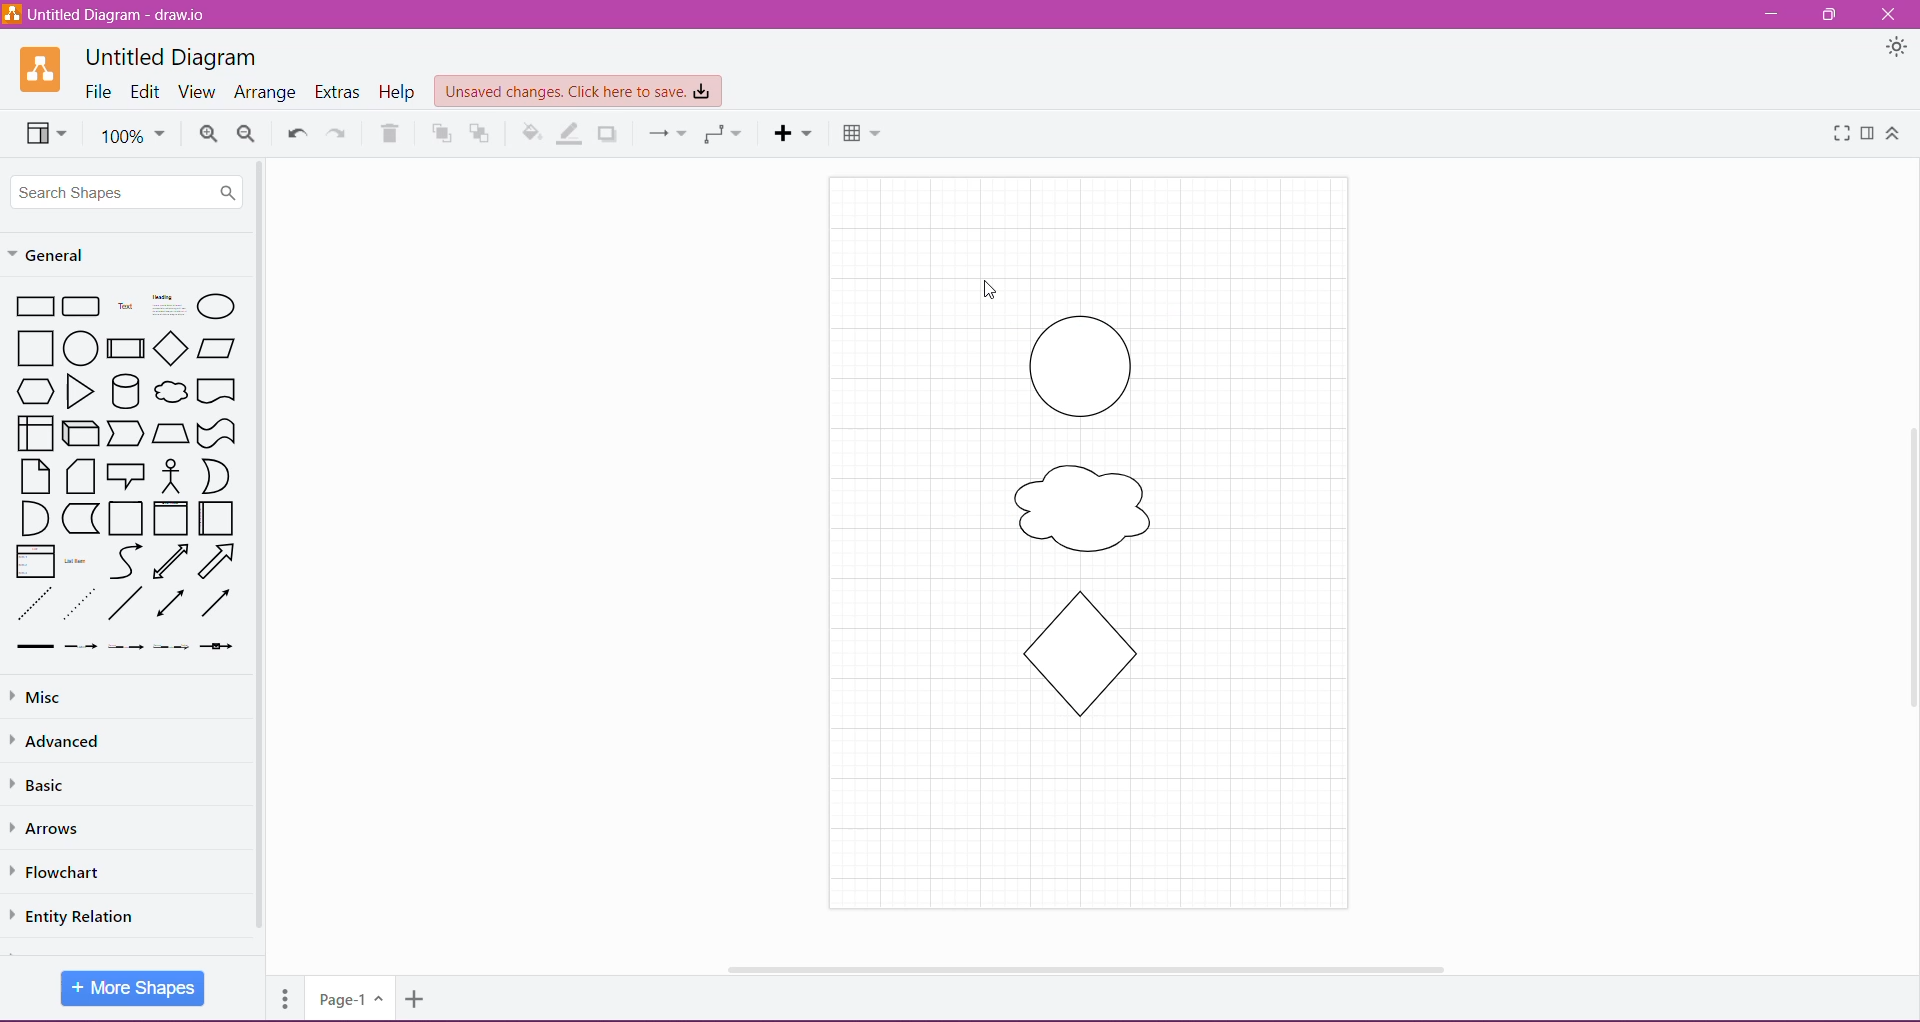  I want to click on Zoom Out, so click(247, 134).